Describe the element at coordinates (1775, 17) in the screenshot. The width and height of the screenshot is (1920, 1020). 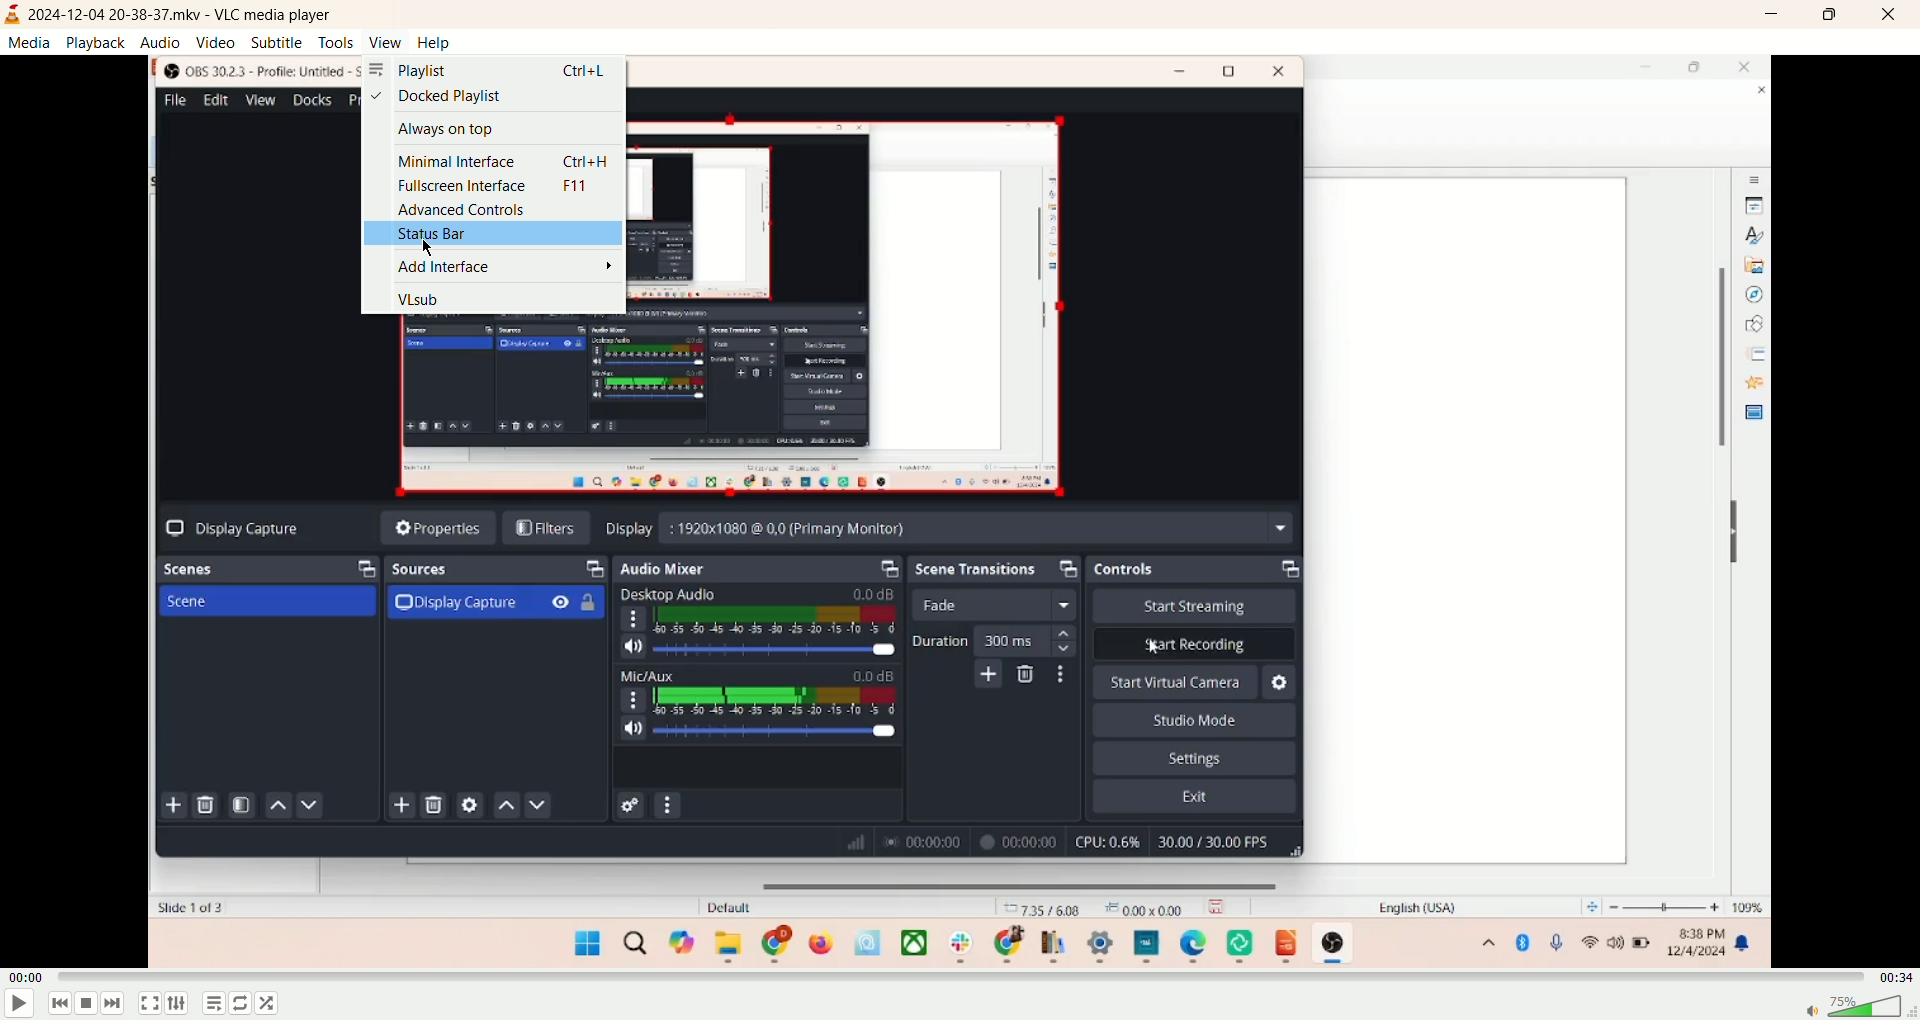
I see `minimize` at that location.